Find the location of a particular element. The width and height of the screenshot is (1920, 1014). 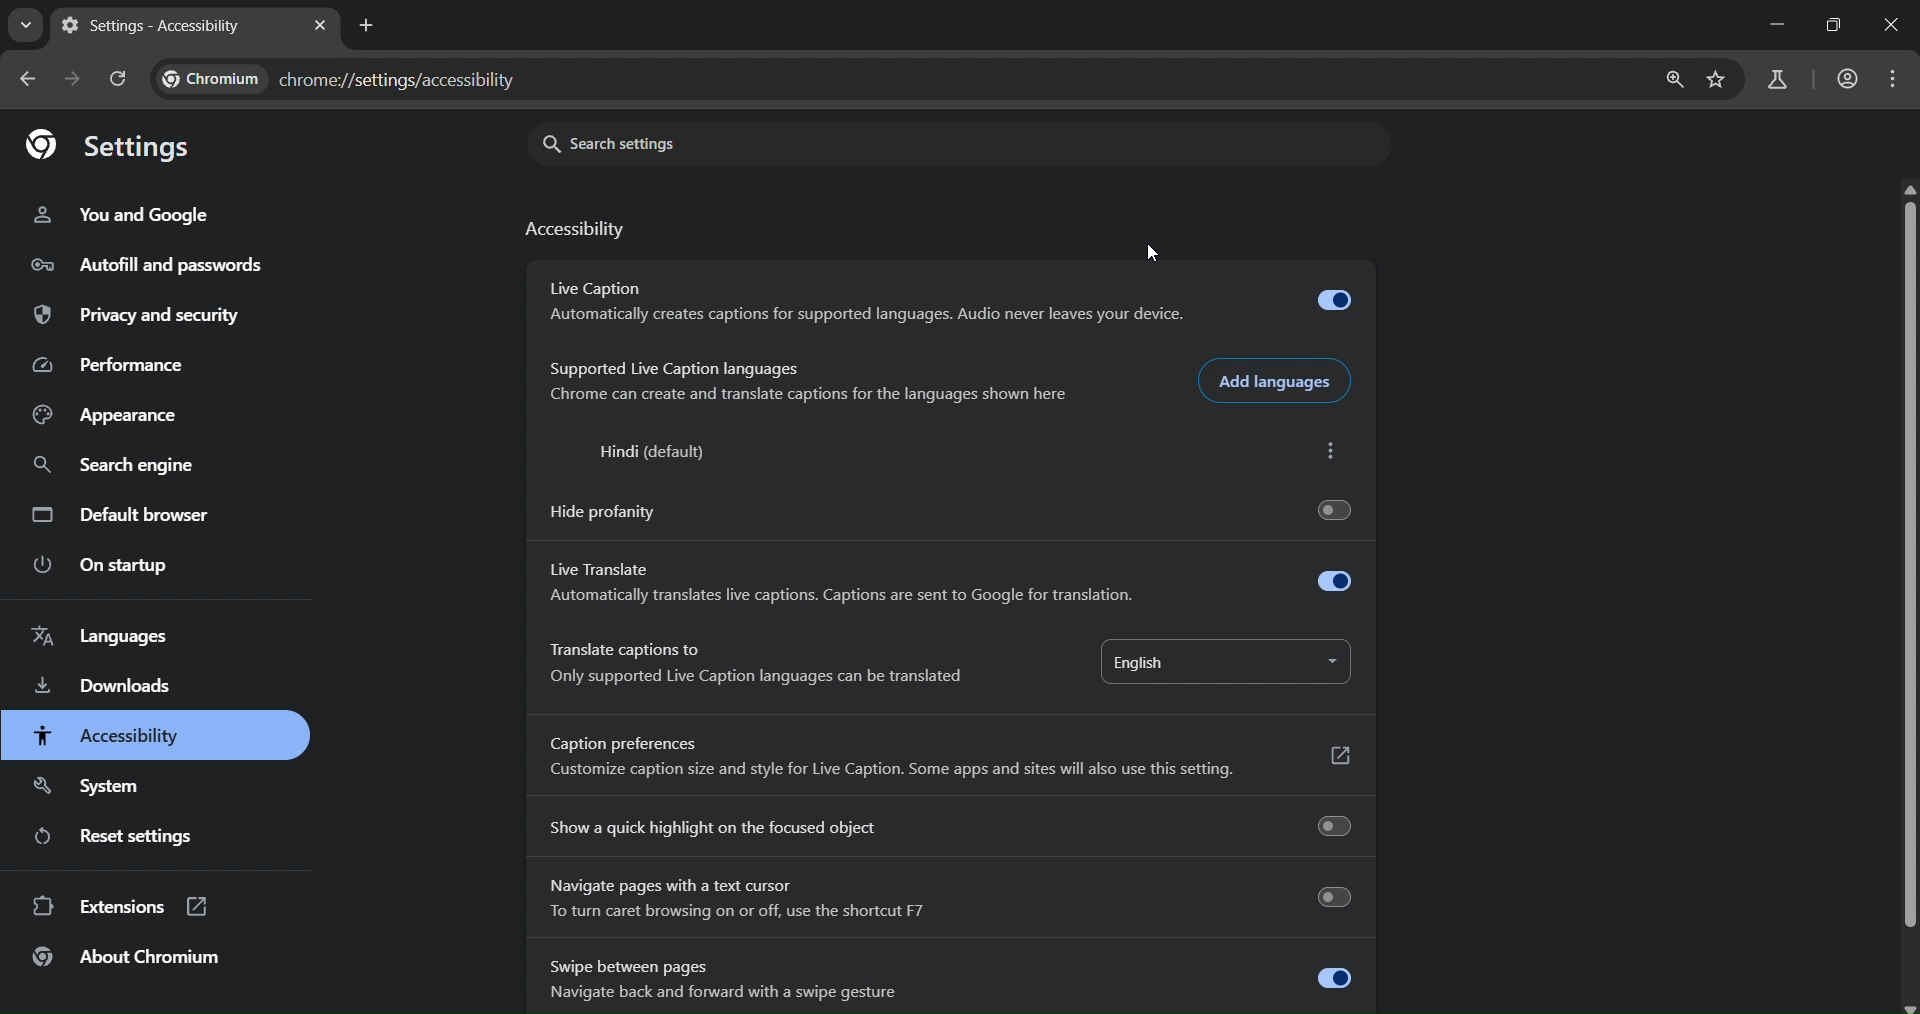

english is located at coordinates (1226, 663).